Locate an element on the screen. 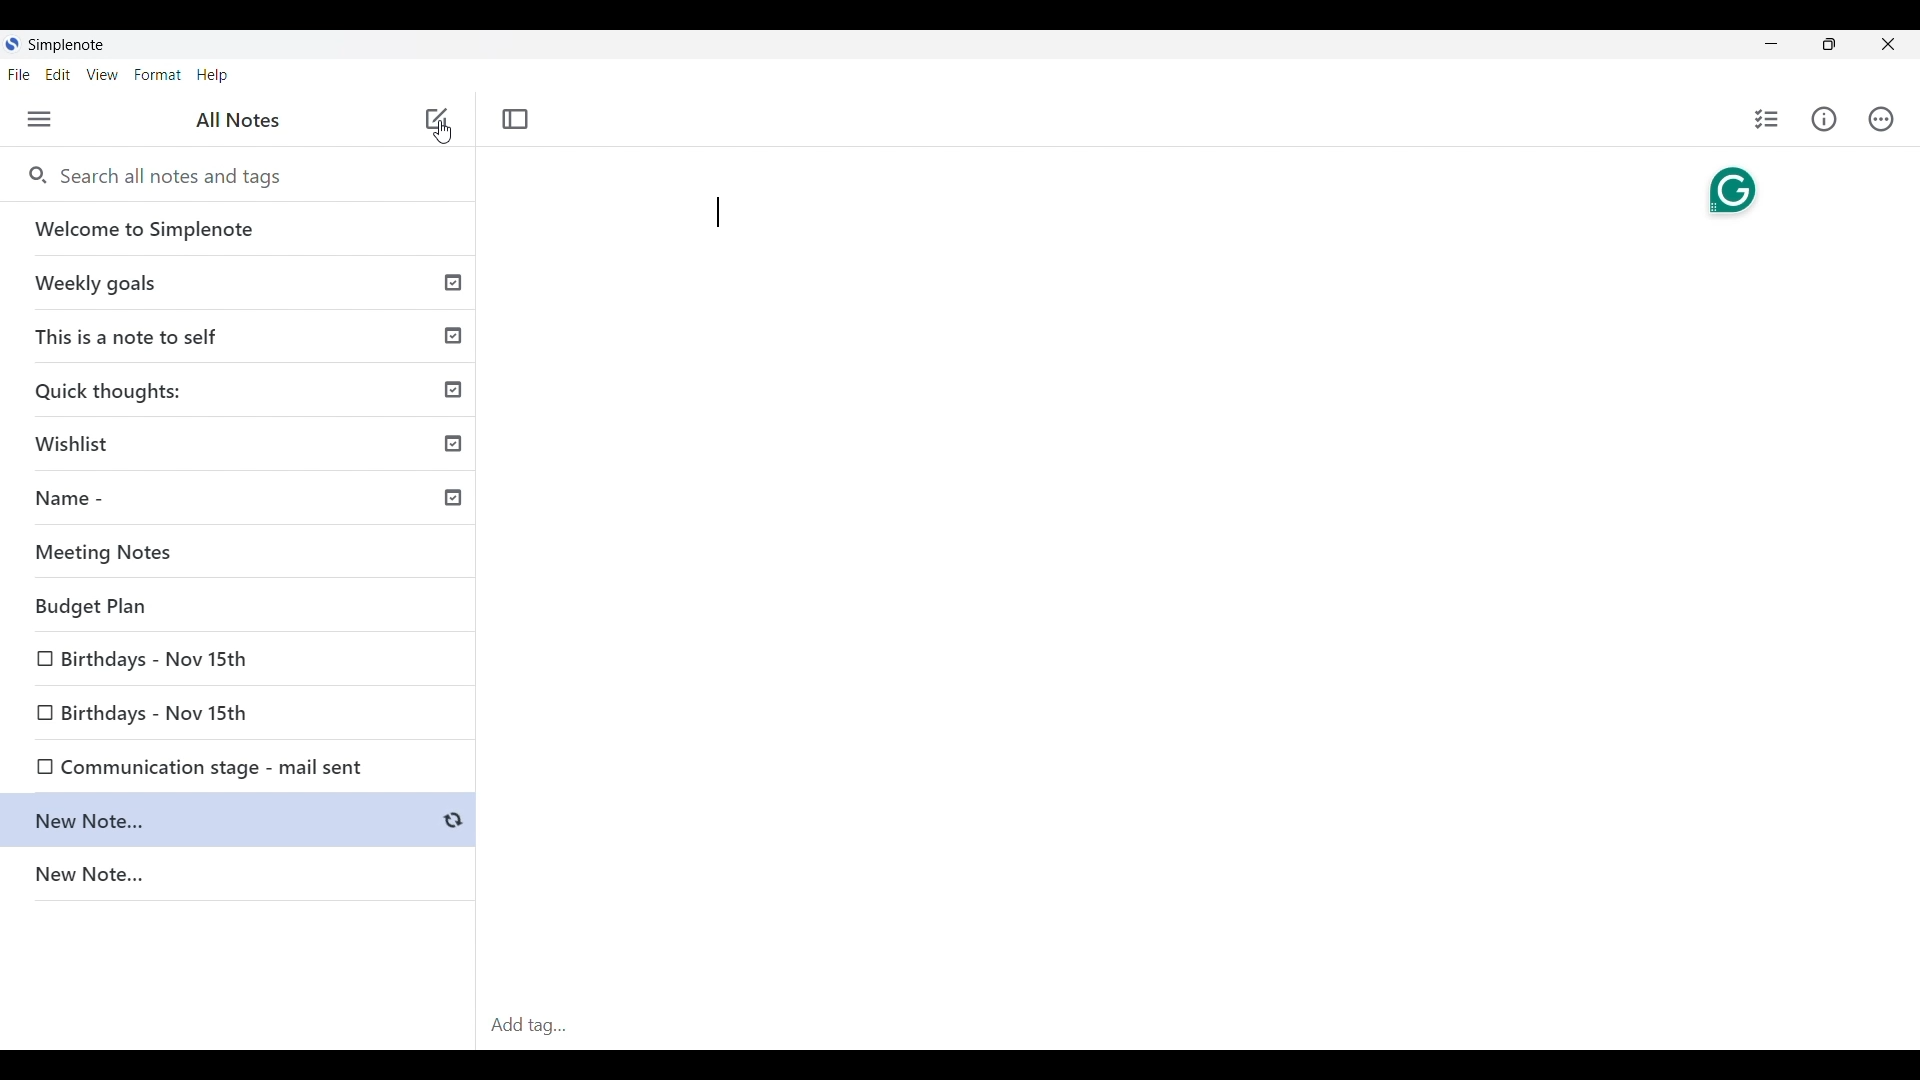  Click to type in tag is located at coordinates (1198, 1026).